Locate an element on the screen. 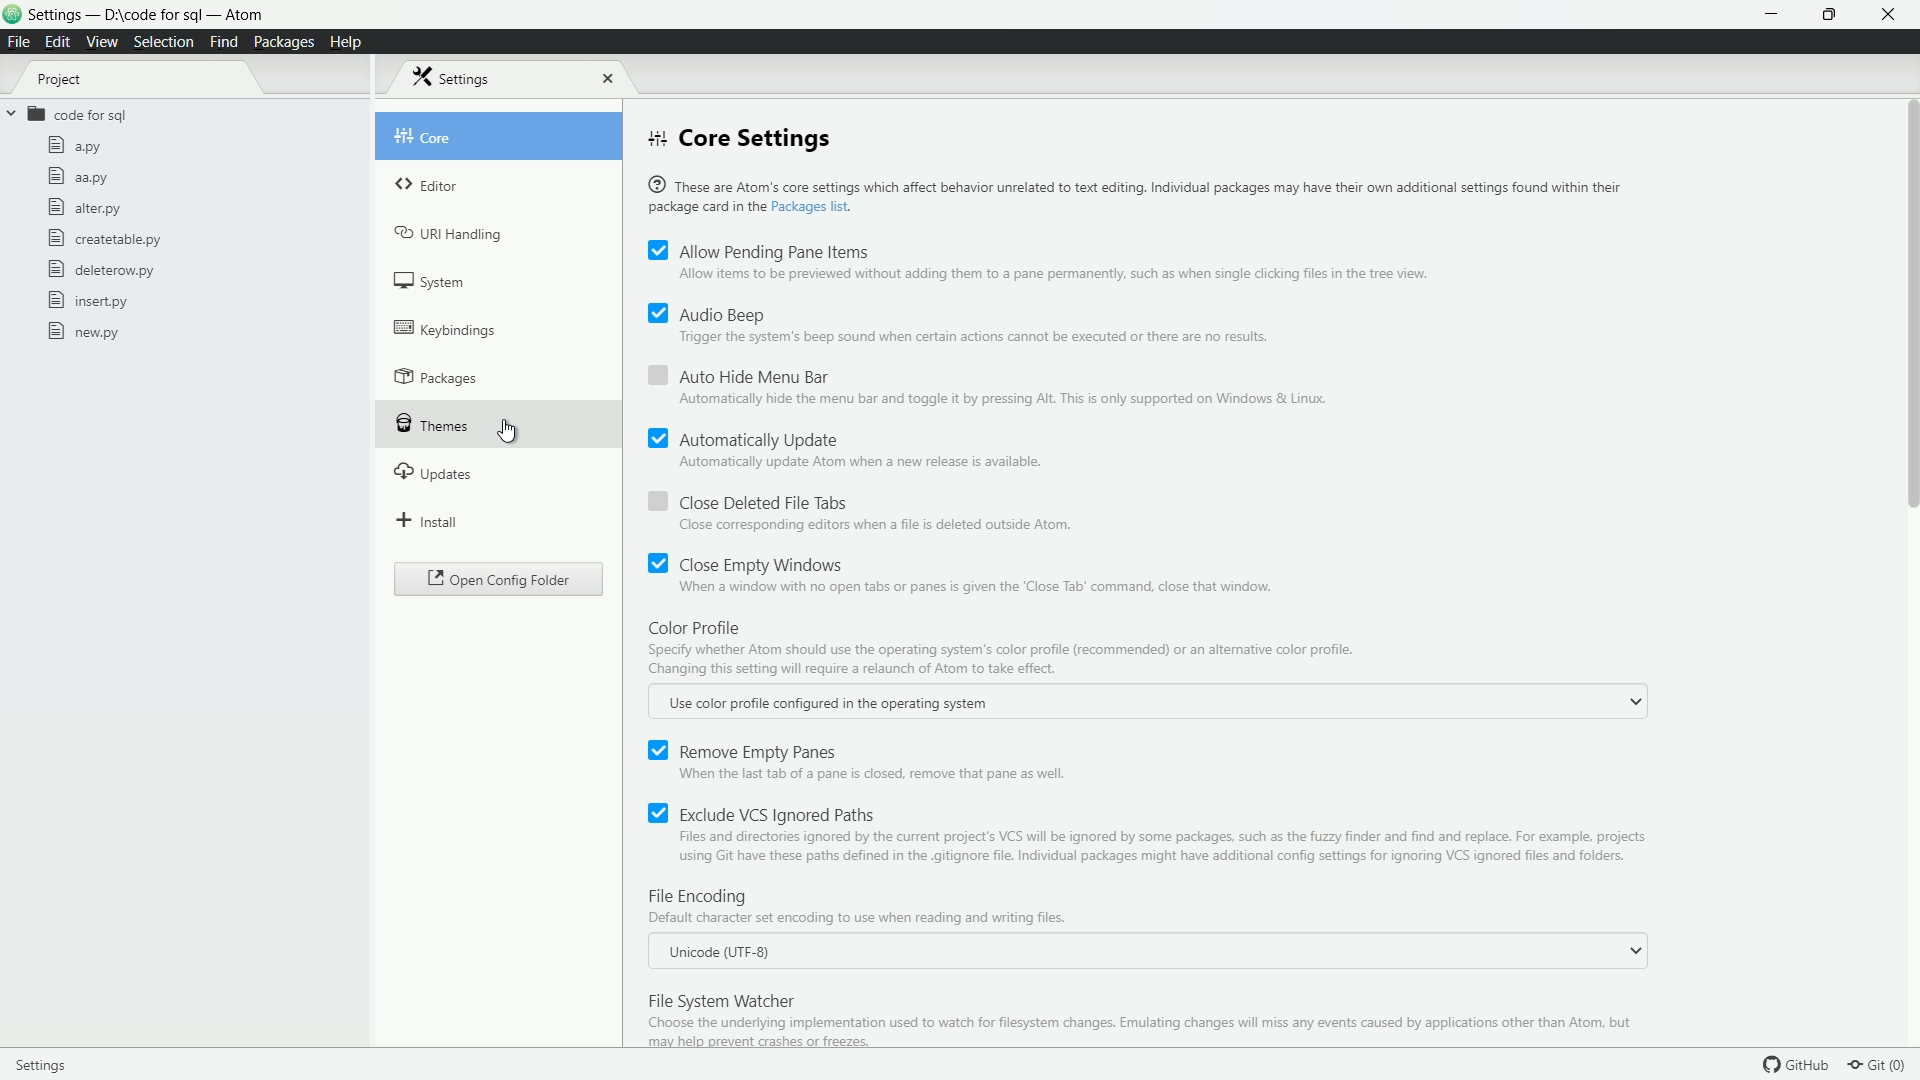  insert.py file is located at coordinates (90, 300).